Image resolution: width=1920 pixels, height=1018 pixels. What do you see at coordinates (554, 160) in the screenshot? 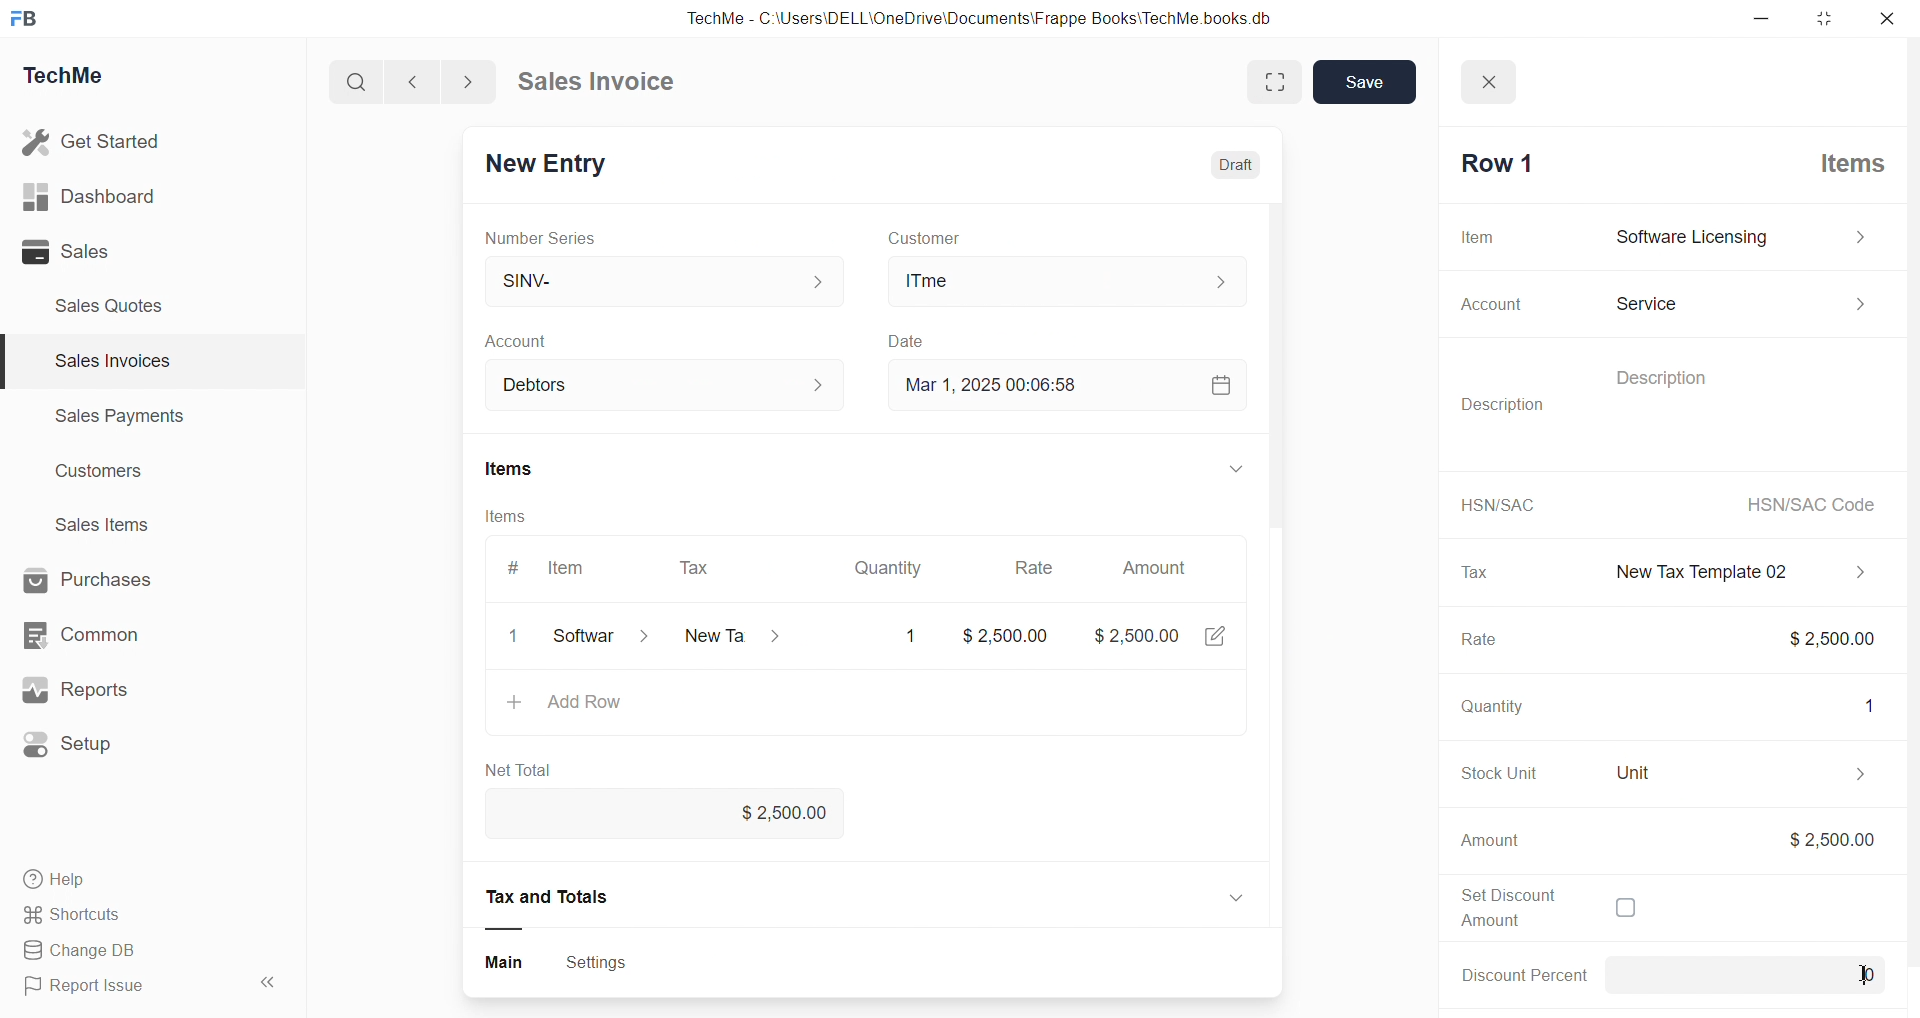
I see `New Entry` at bounding box center [554, 160].